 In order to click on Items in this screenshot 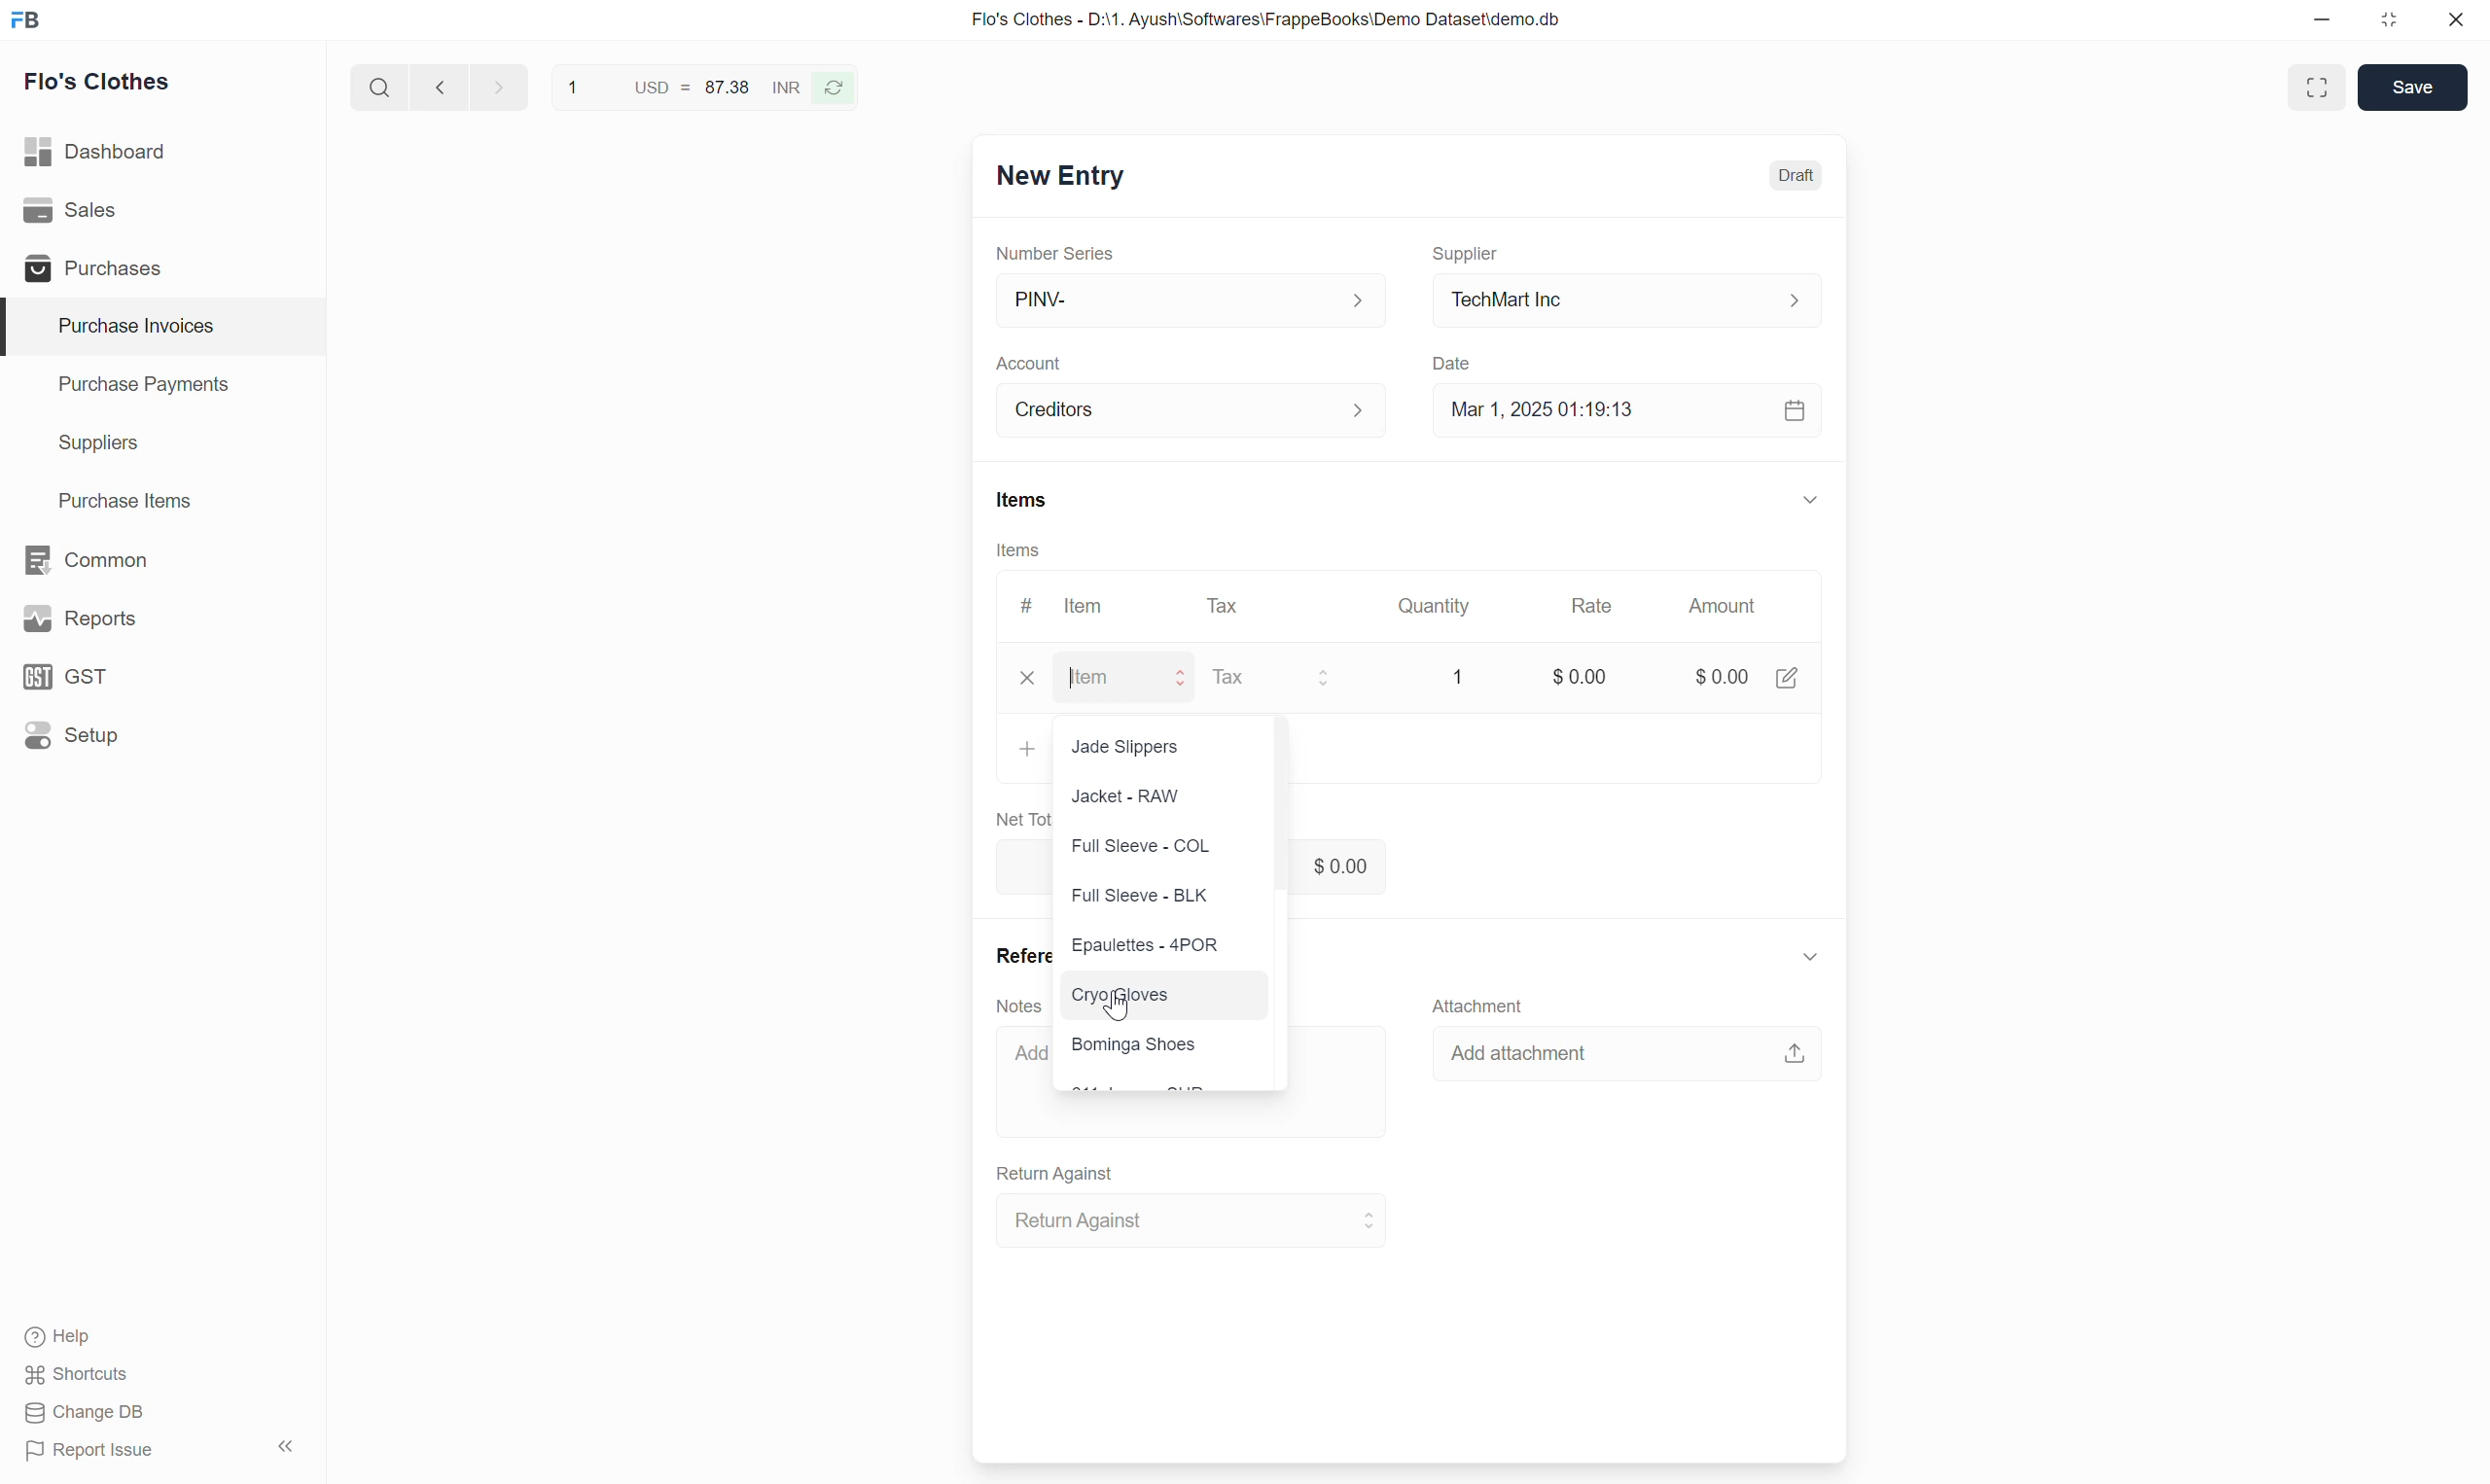, I will do `click(1018, 550)`.